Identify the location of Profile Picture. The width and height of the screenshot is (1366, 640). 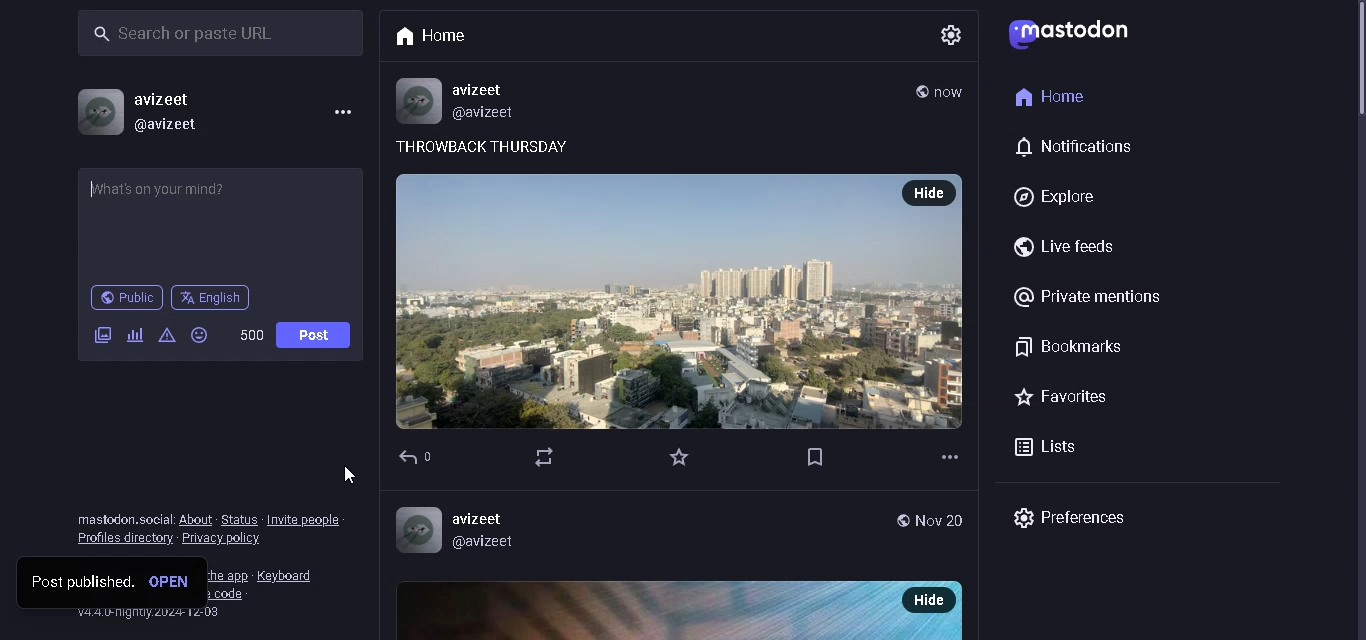
(418, 99).